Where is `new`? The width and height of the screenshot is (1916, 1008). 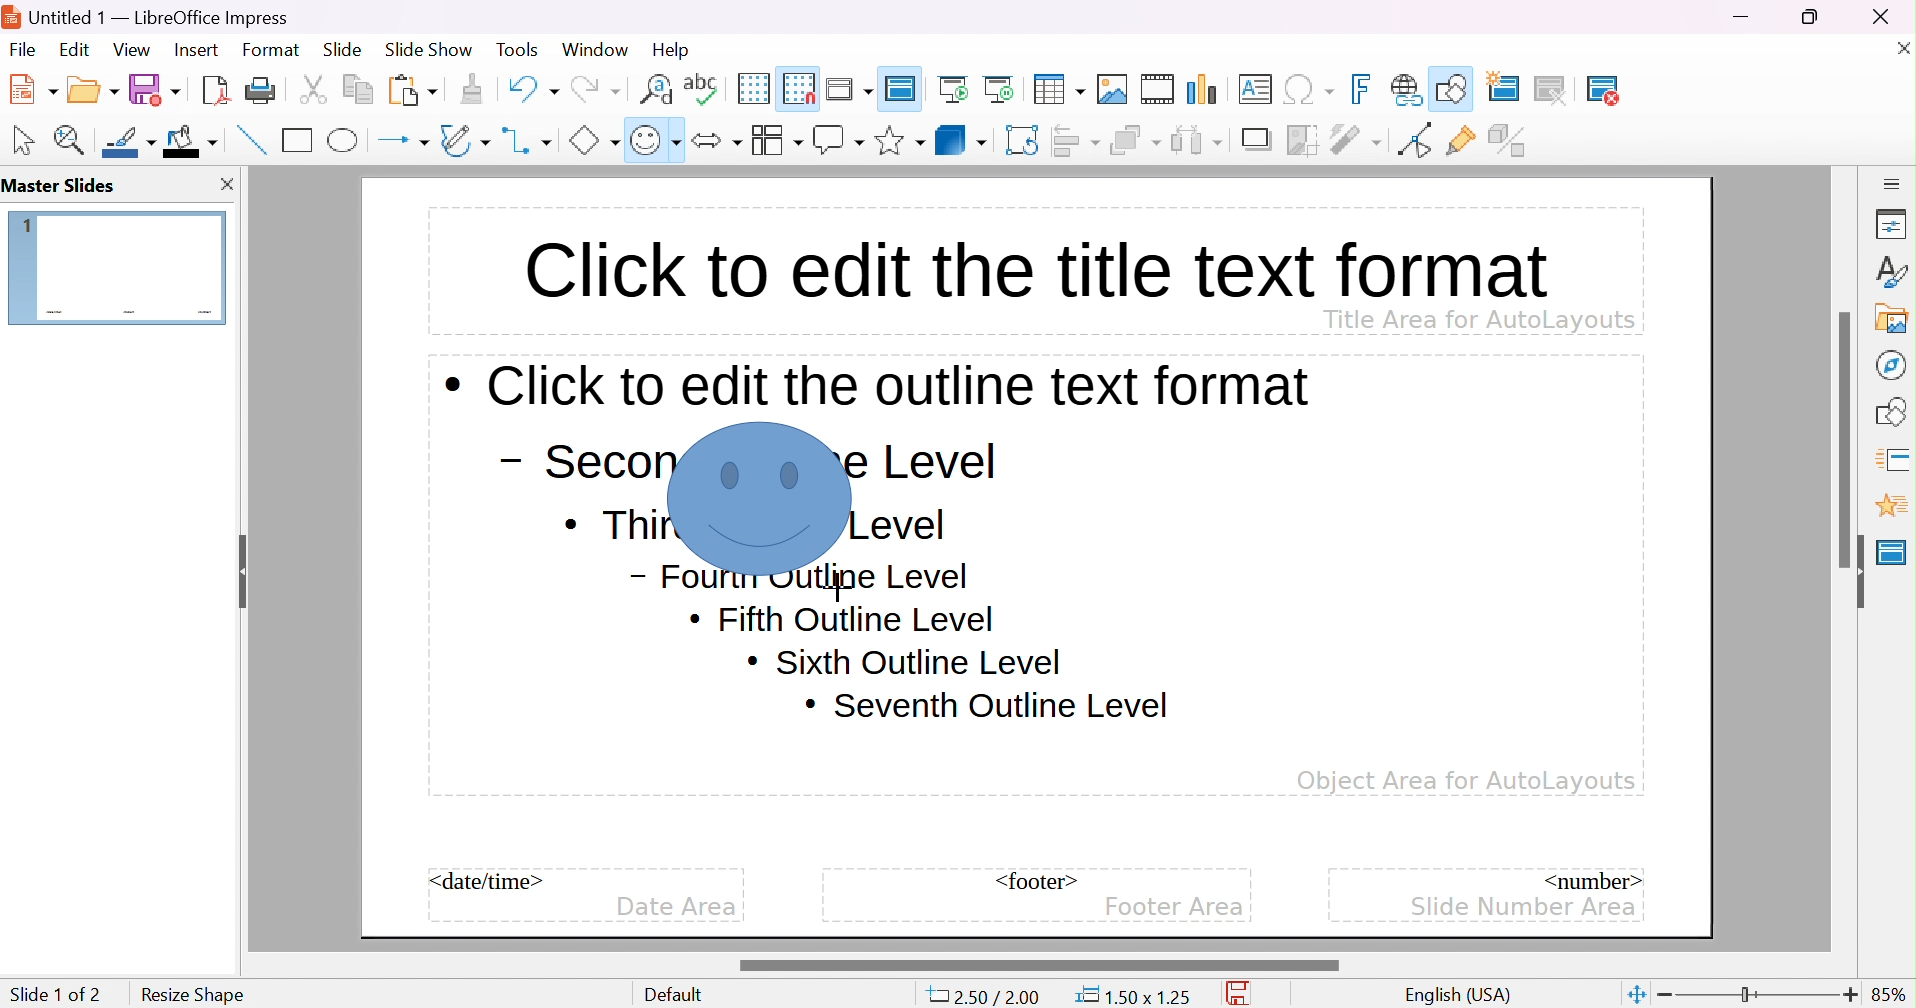
new is located at coordinates (35, 88).